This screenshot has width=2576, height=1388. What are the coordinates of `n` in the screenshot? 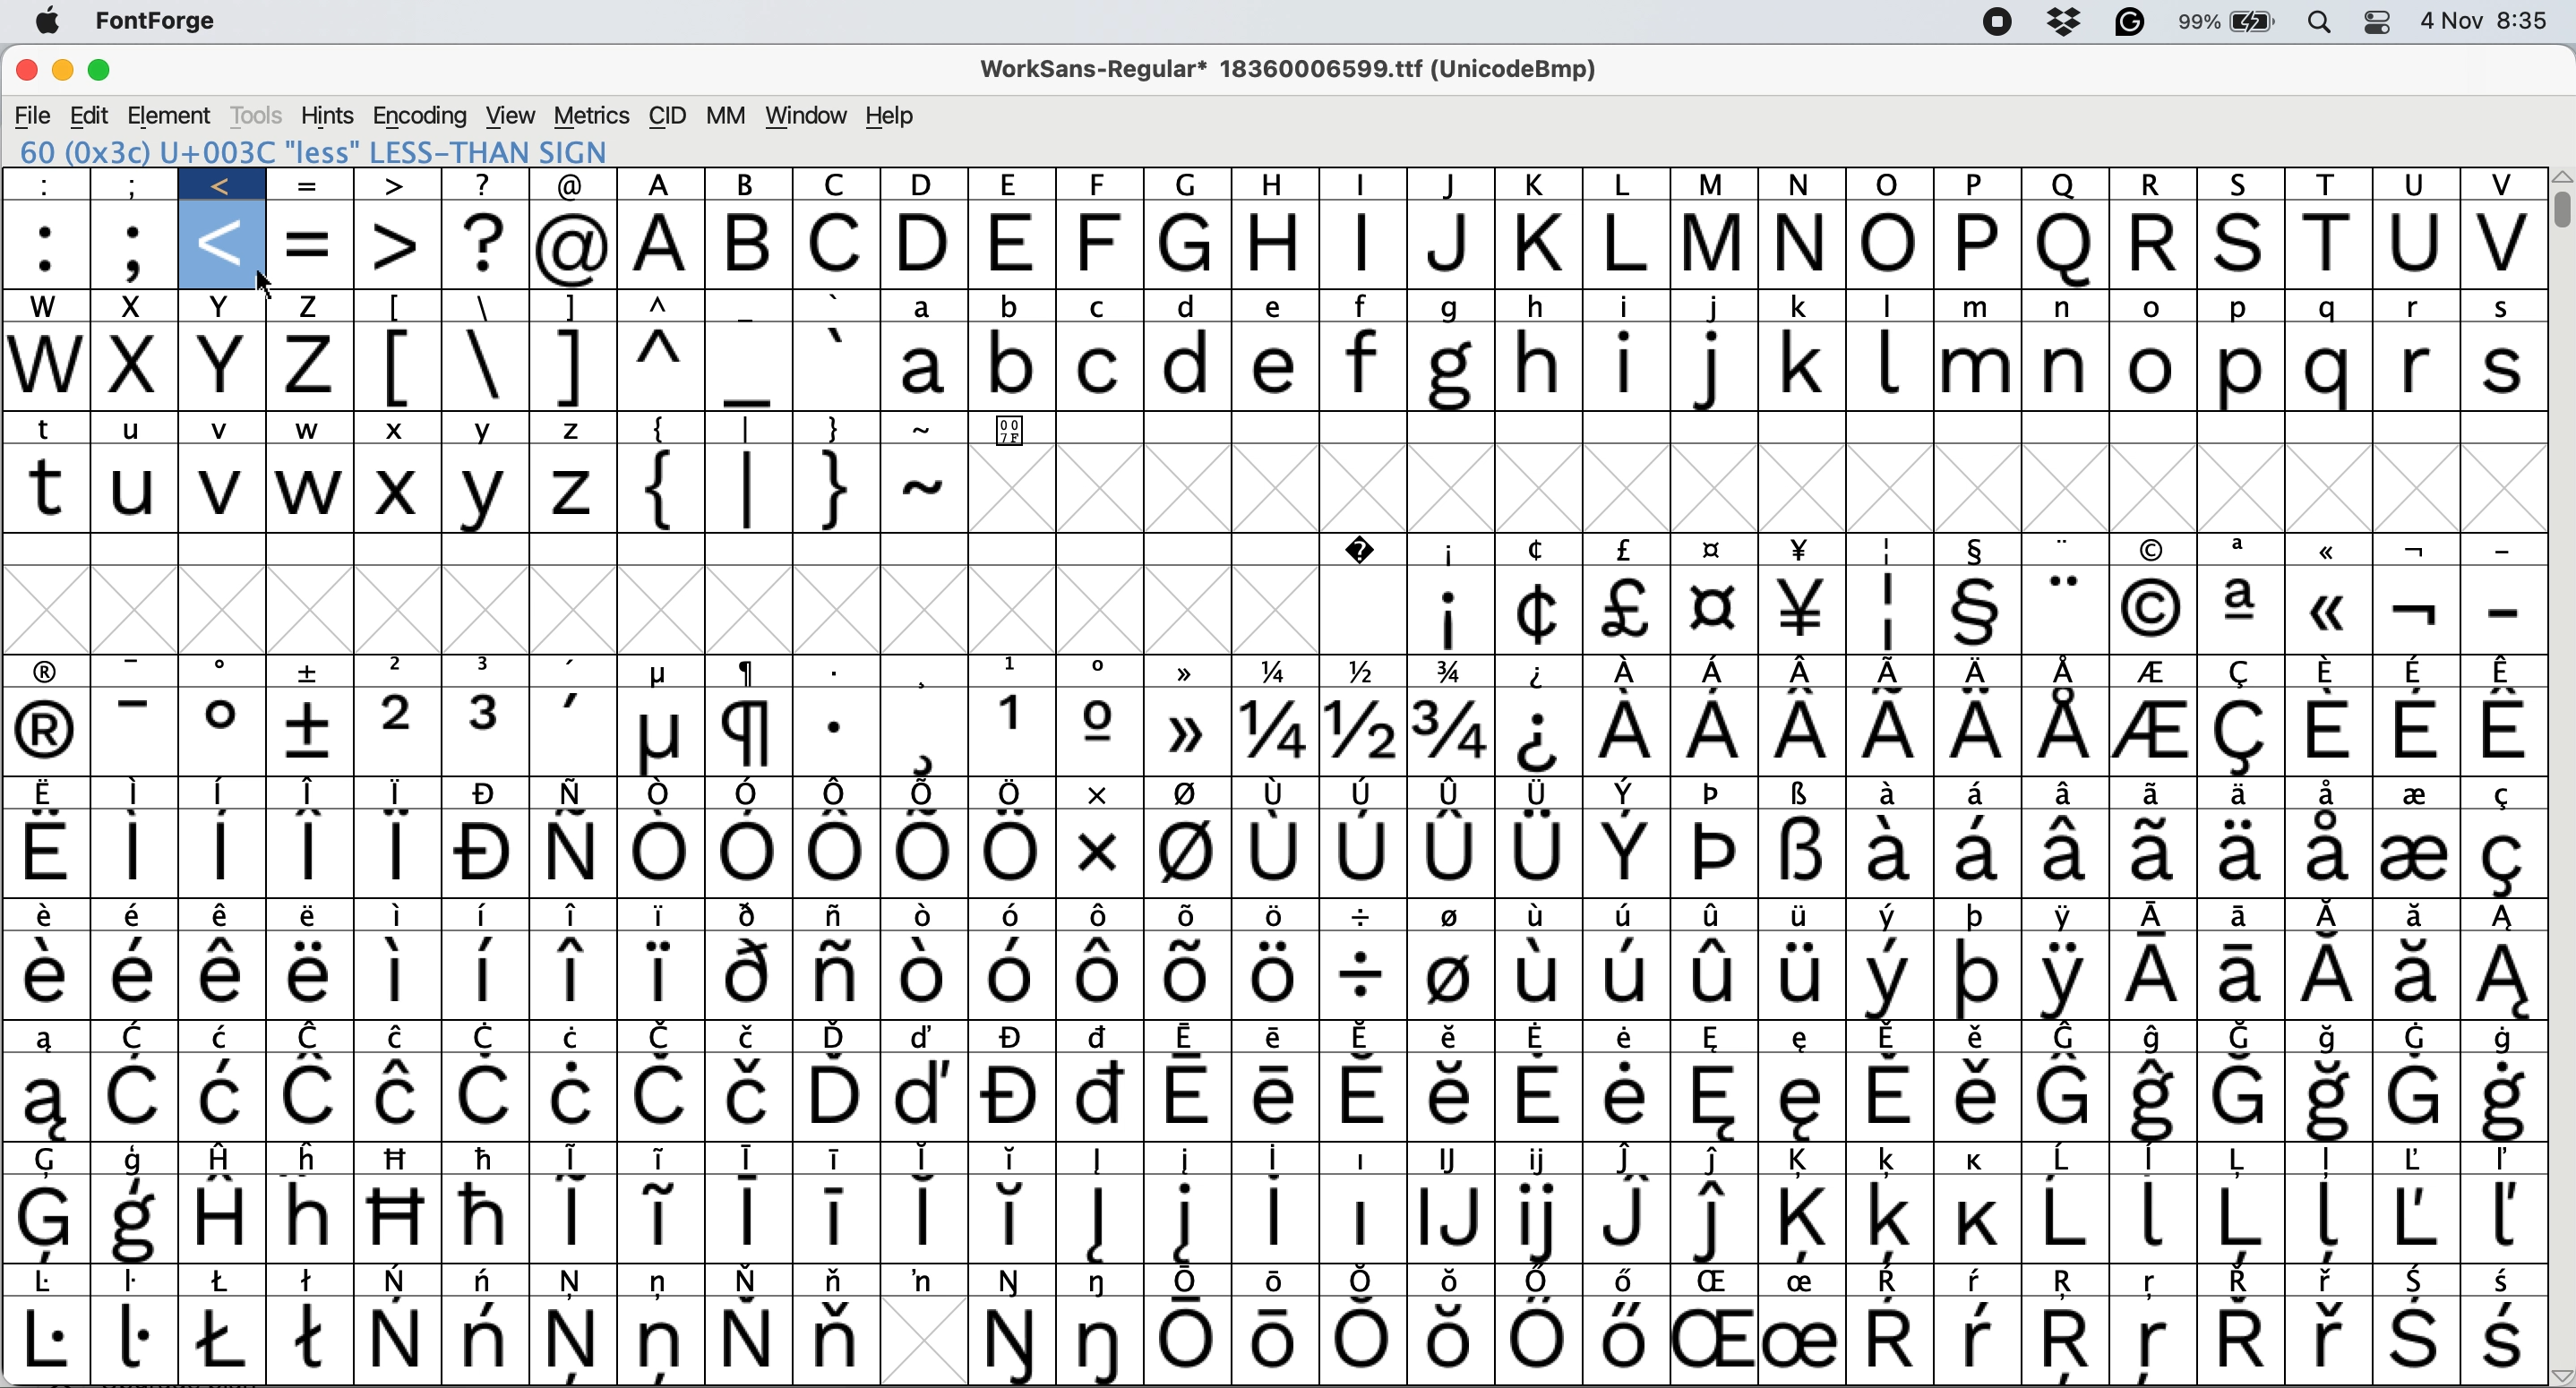 It's located at (2068, 367).